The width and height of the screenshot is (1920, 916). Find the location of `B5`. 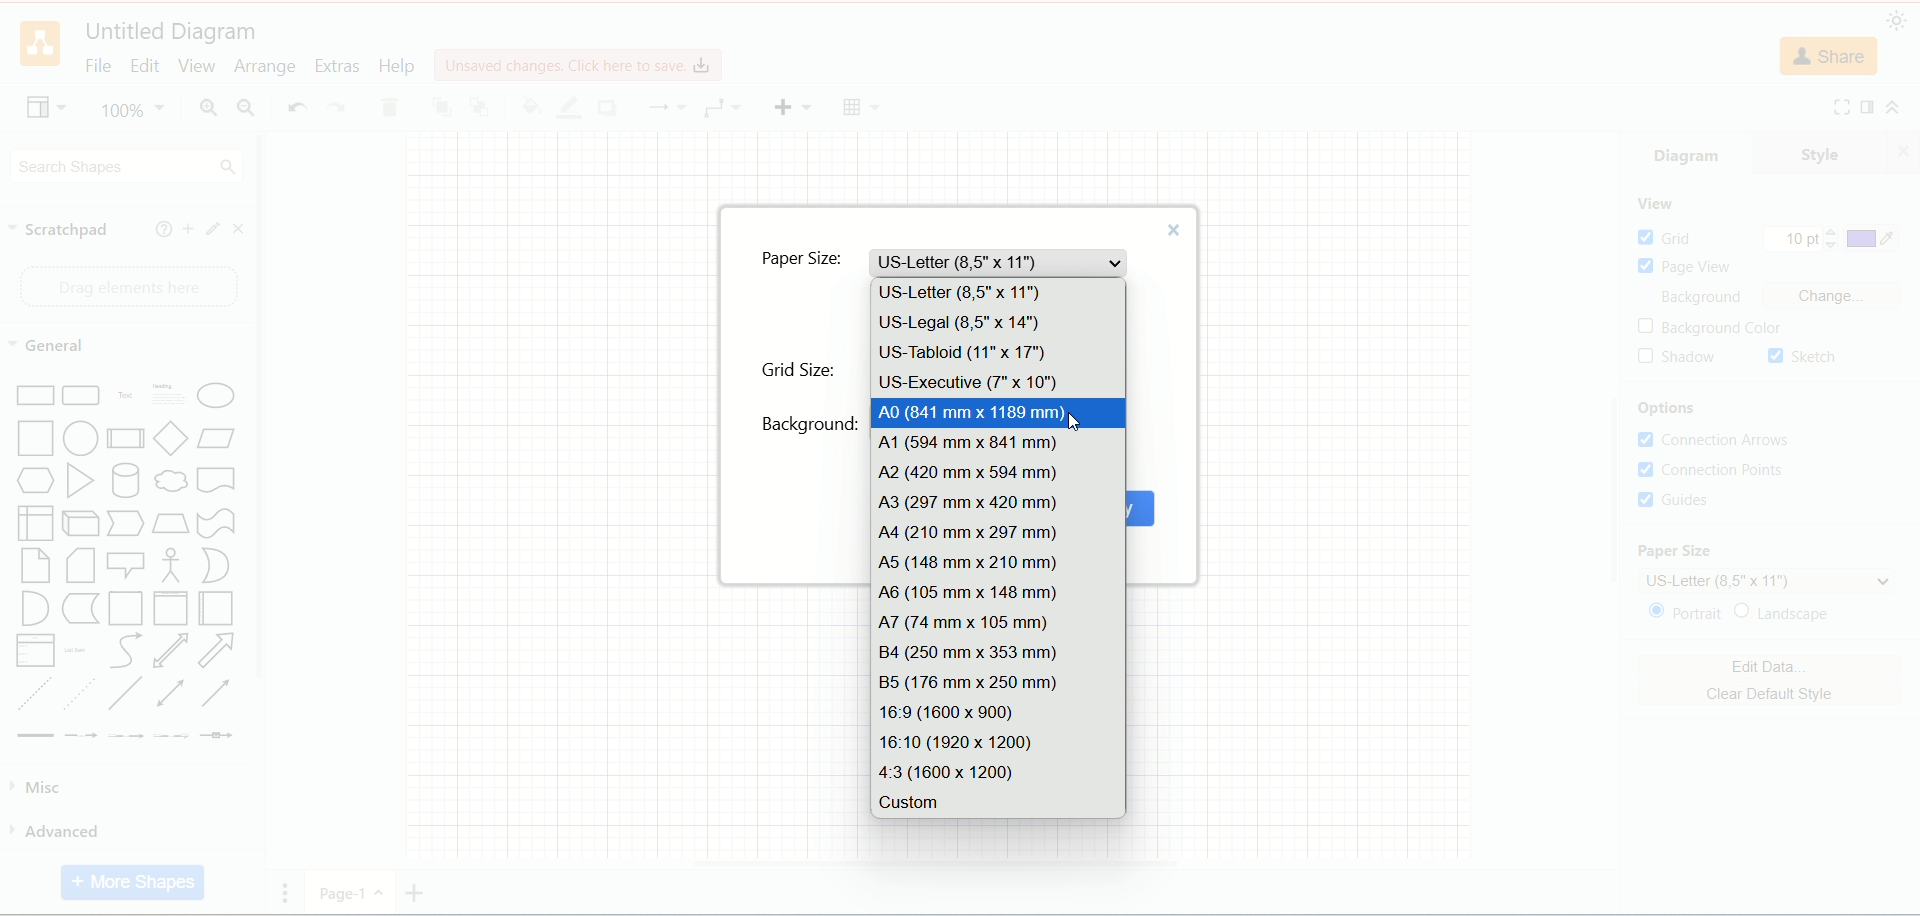

B5 is located at coordinates (1002, 682).